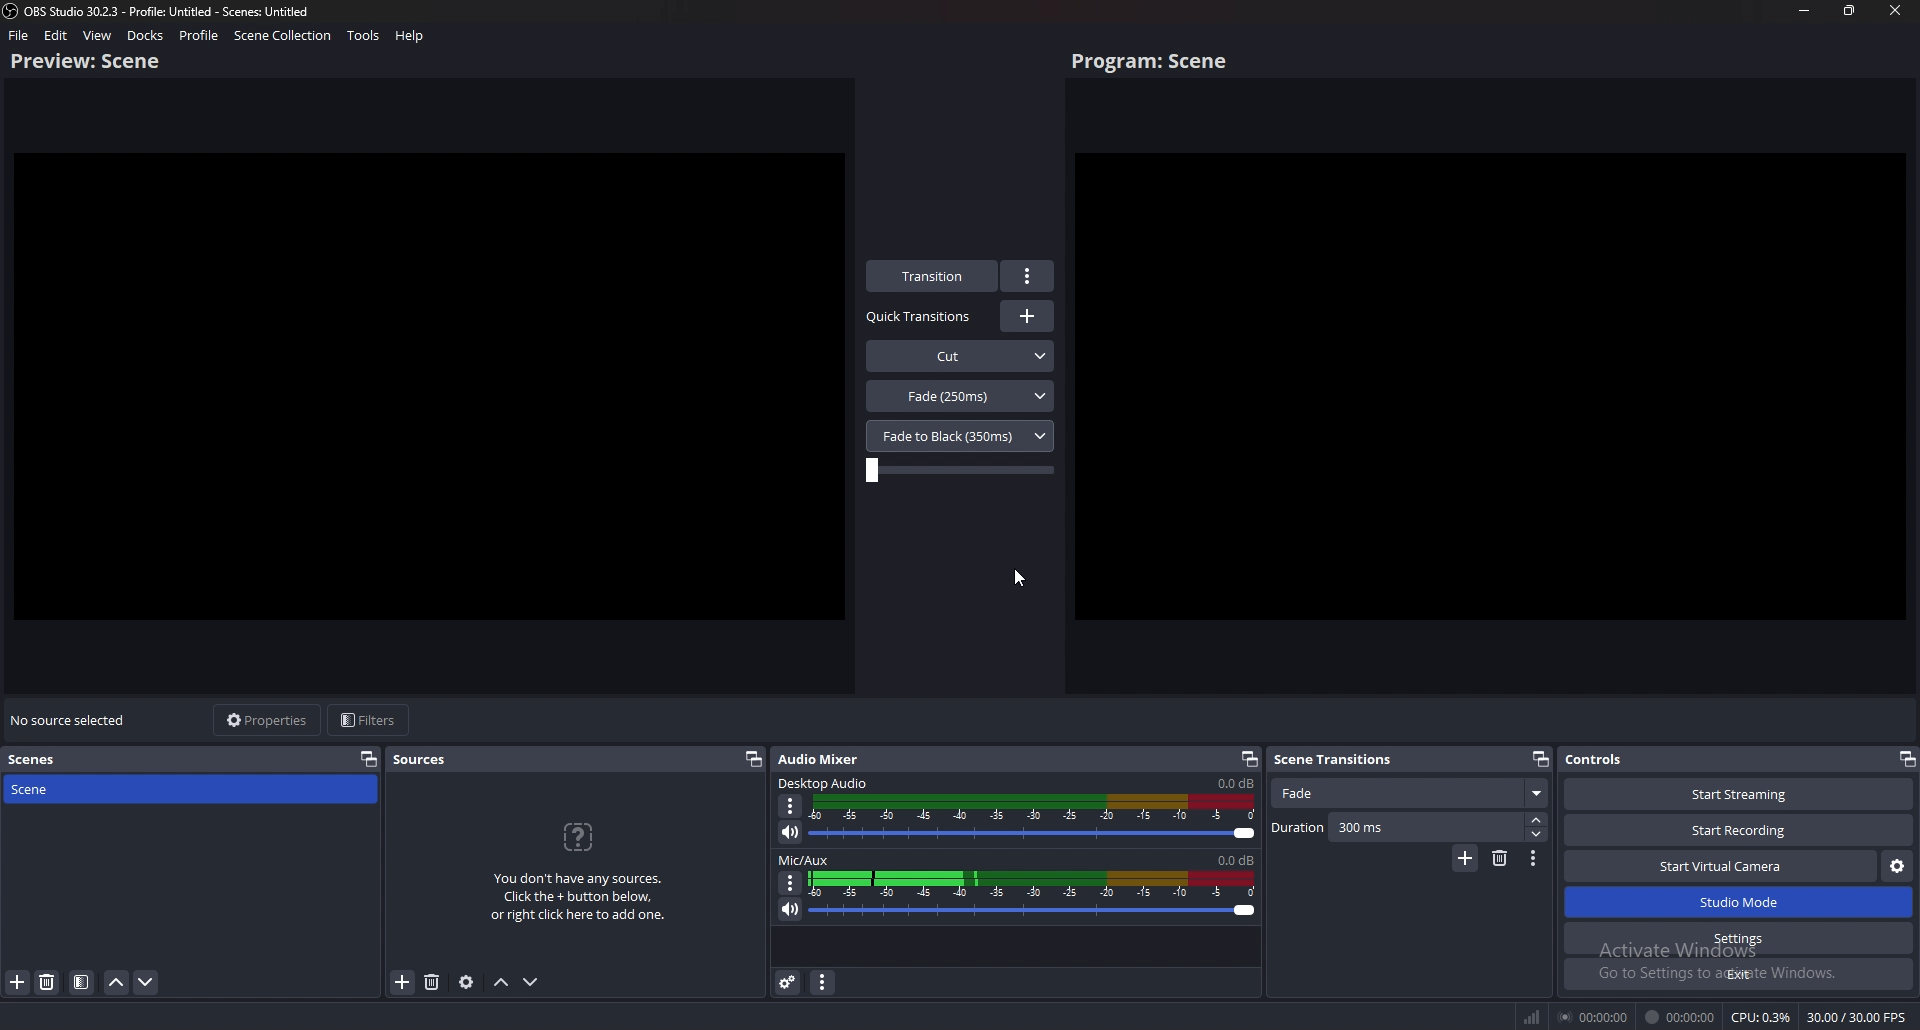 The width and height of the screenshot is (1920, 1030). Describe the element at coordinates (959, 471) in the screenshot. I see `bar` at that location.